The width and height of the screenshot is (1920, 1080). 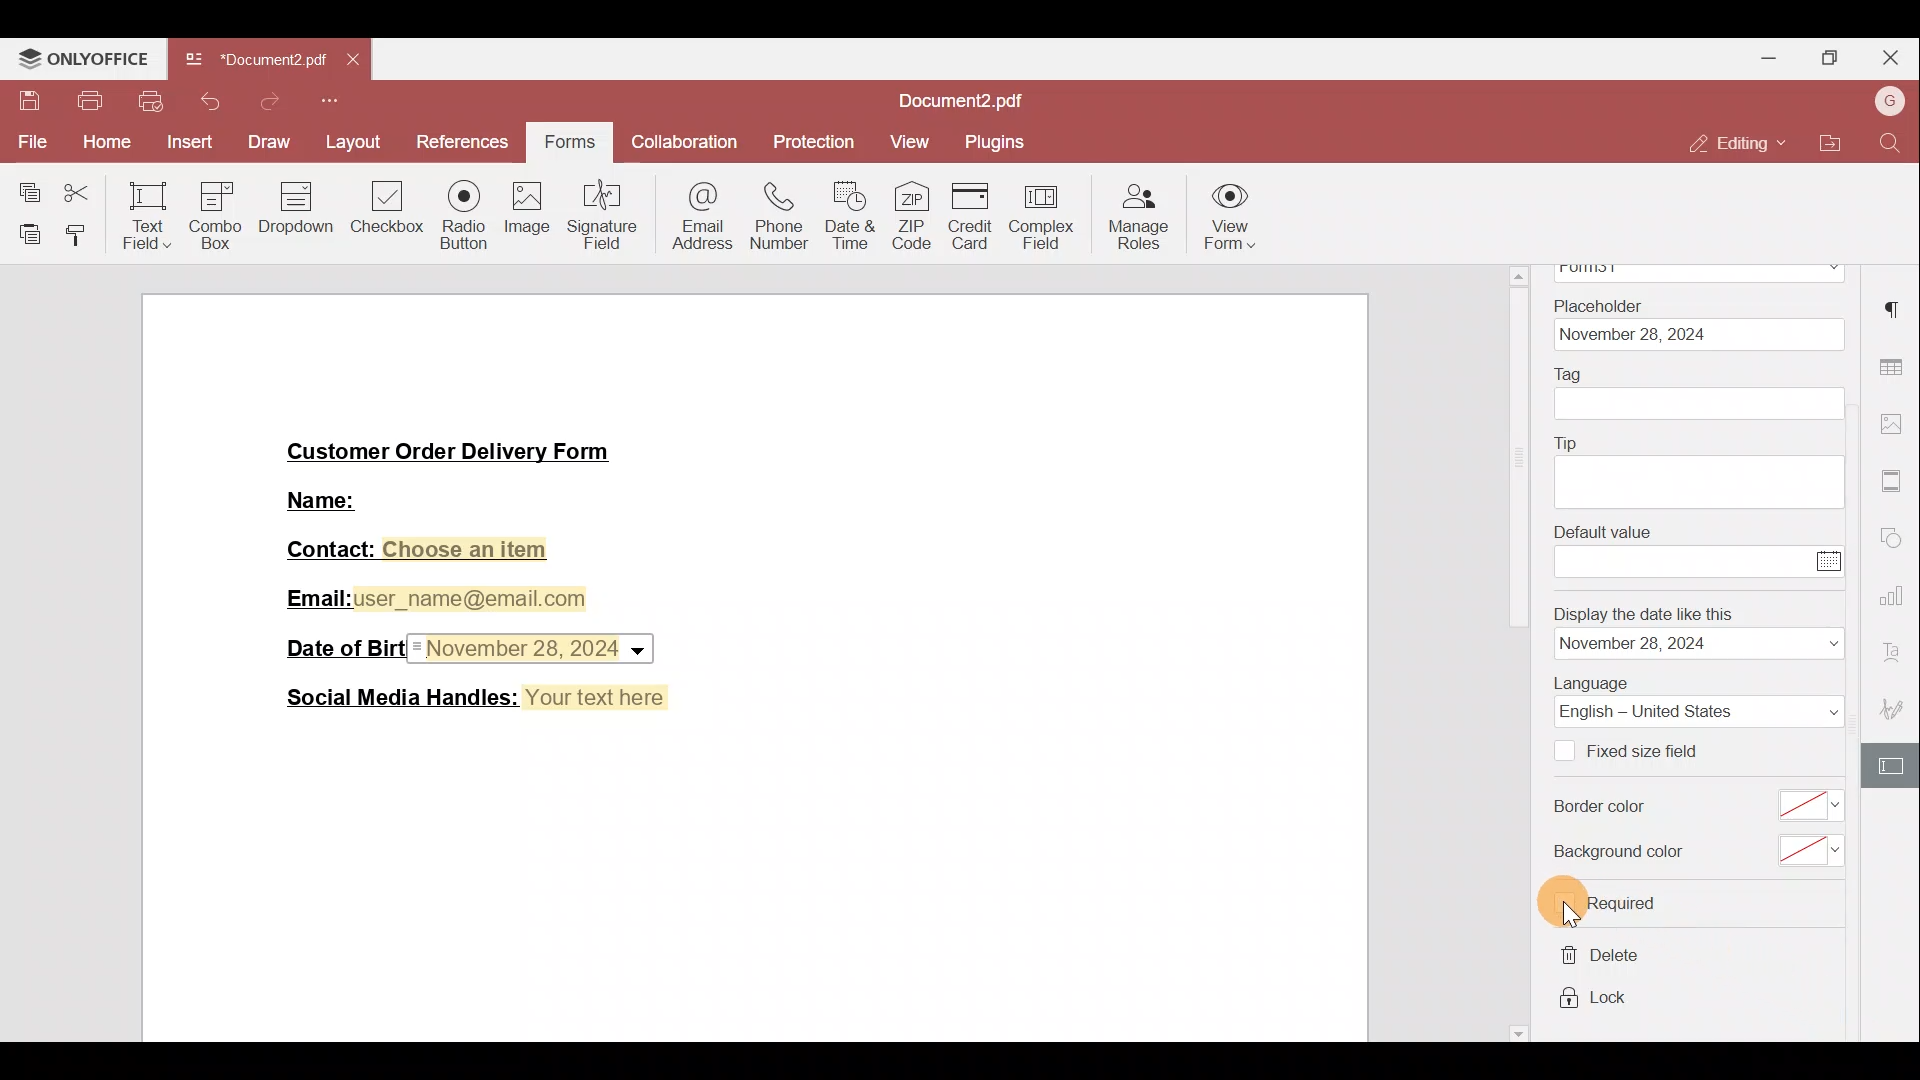 What do you see at coordinates (1605, 531) in the screenshot?
I see `Default value` at bounding box center [1605, 531].